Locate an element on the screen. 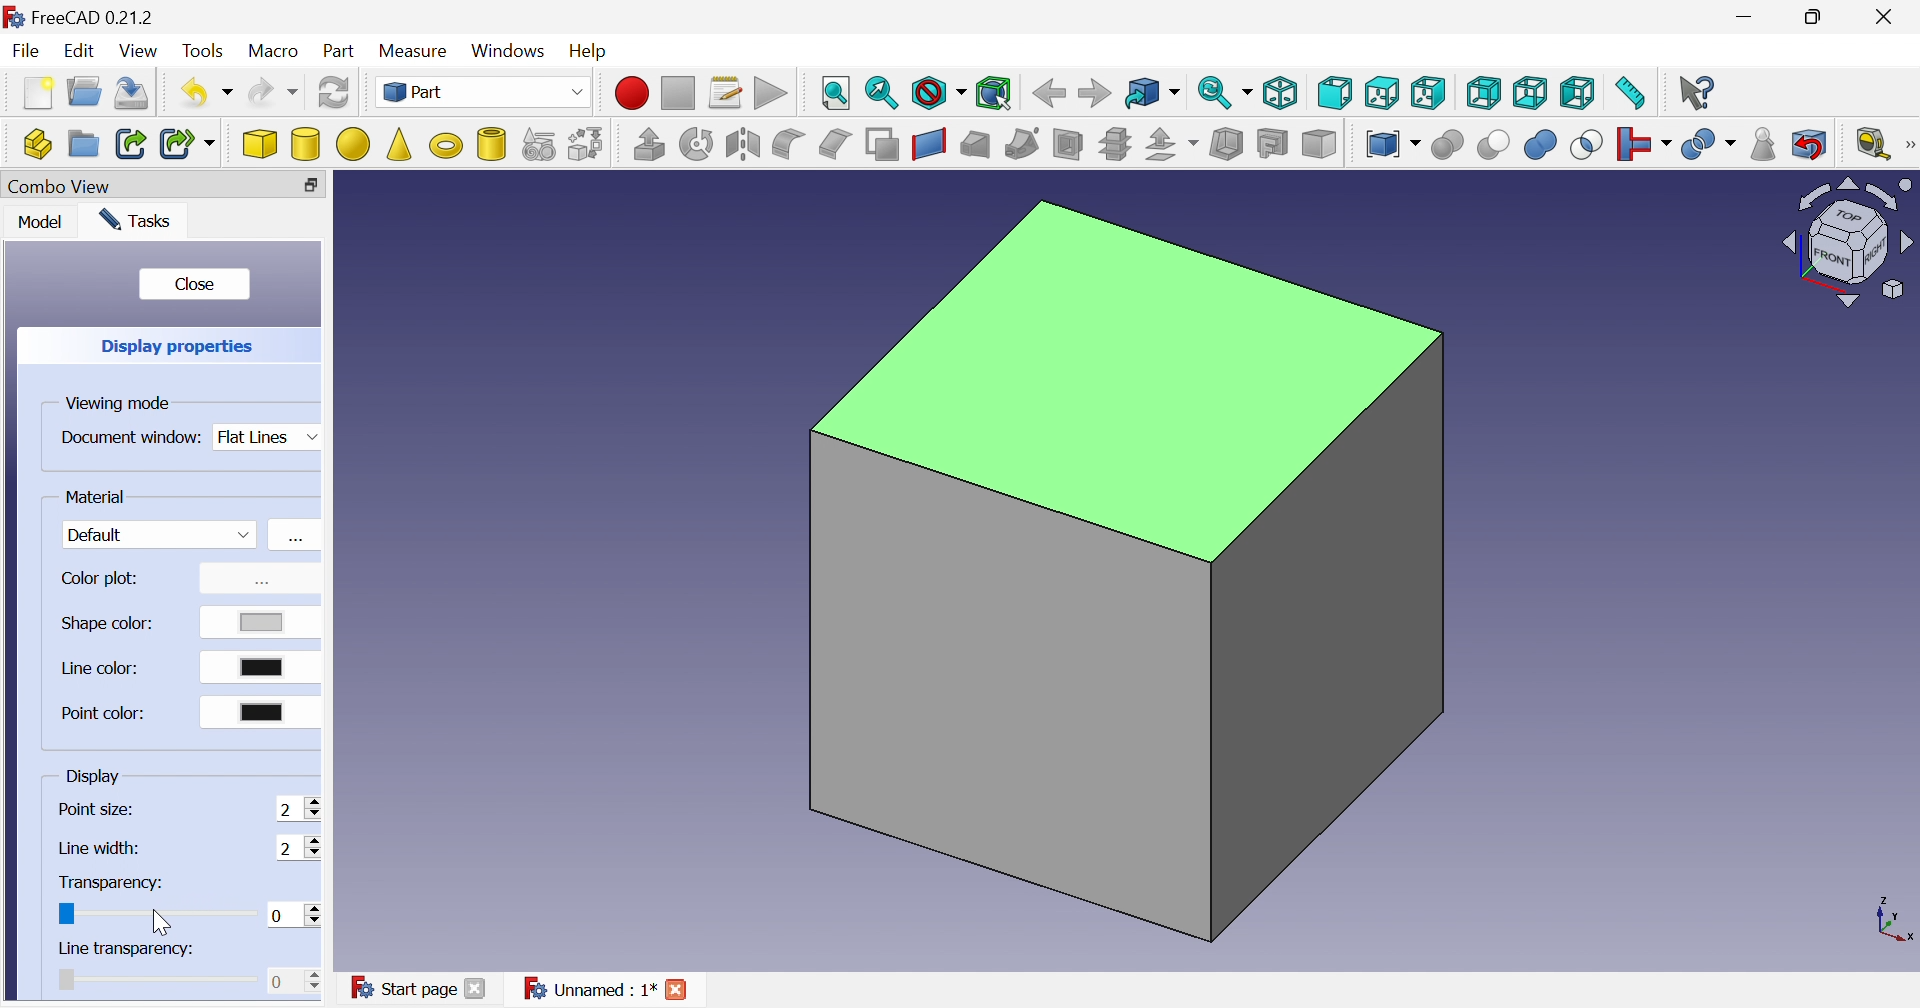 Image resolution: width=1920 pixels, height=1008 pixels. Revolve is located at coordinates (699, 143).